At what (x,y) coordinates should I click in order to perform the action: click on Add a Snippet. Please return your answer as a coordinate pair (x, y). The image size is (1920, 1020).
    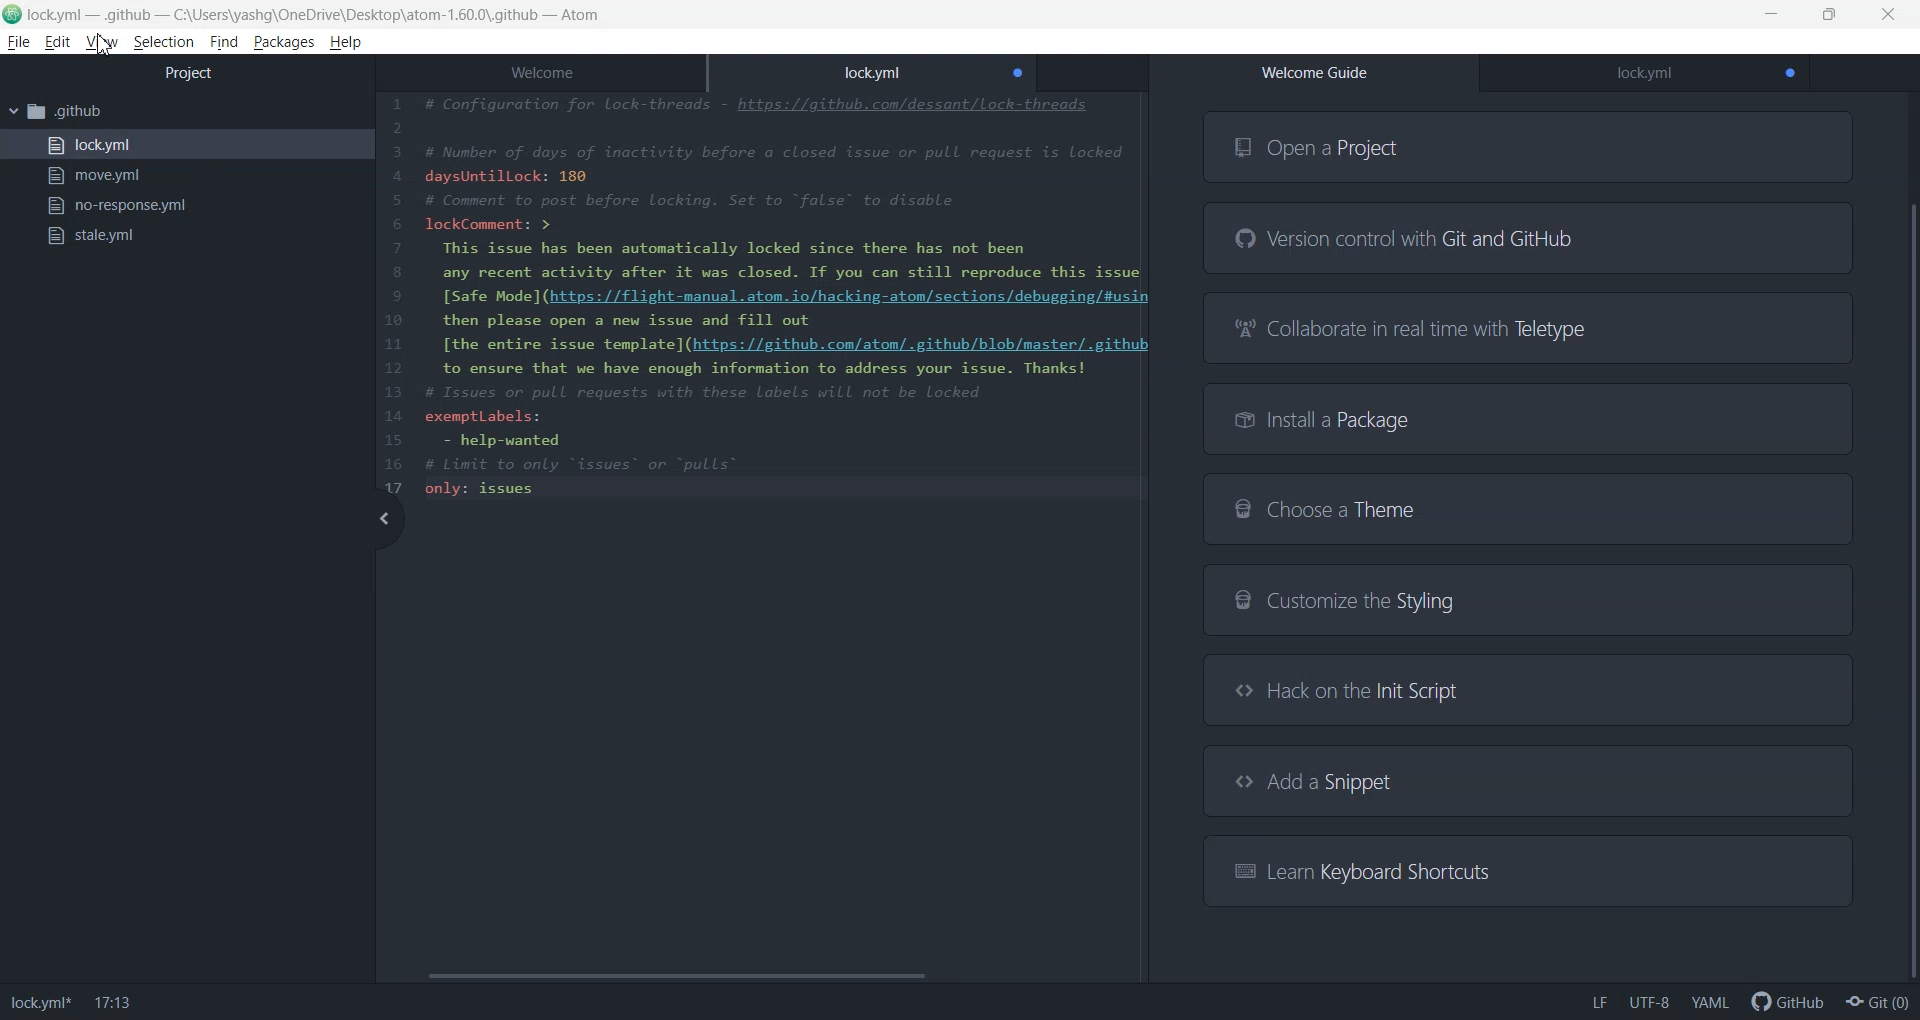
    Looking at the image, I should click on (1528, 781).